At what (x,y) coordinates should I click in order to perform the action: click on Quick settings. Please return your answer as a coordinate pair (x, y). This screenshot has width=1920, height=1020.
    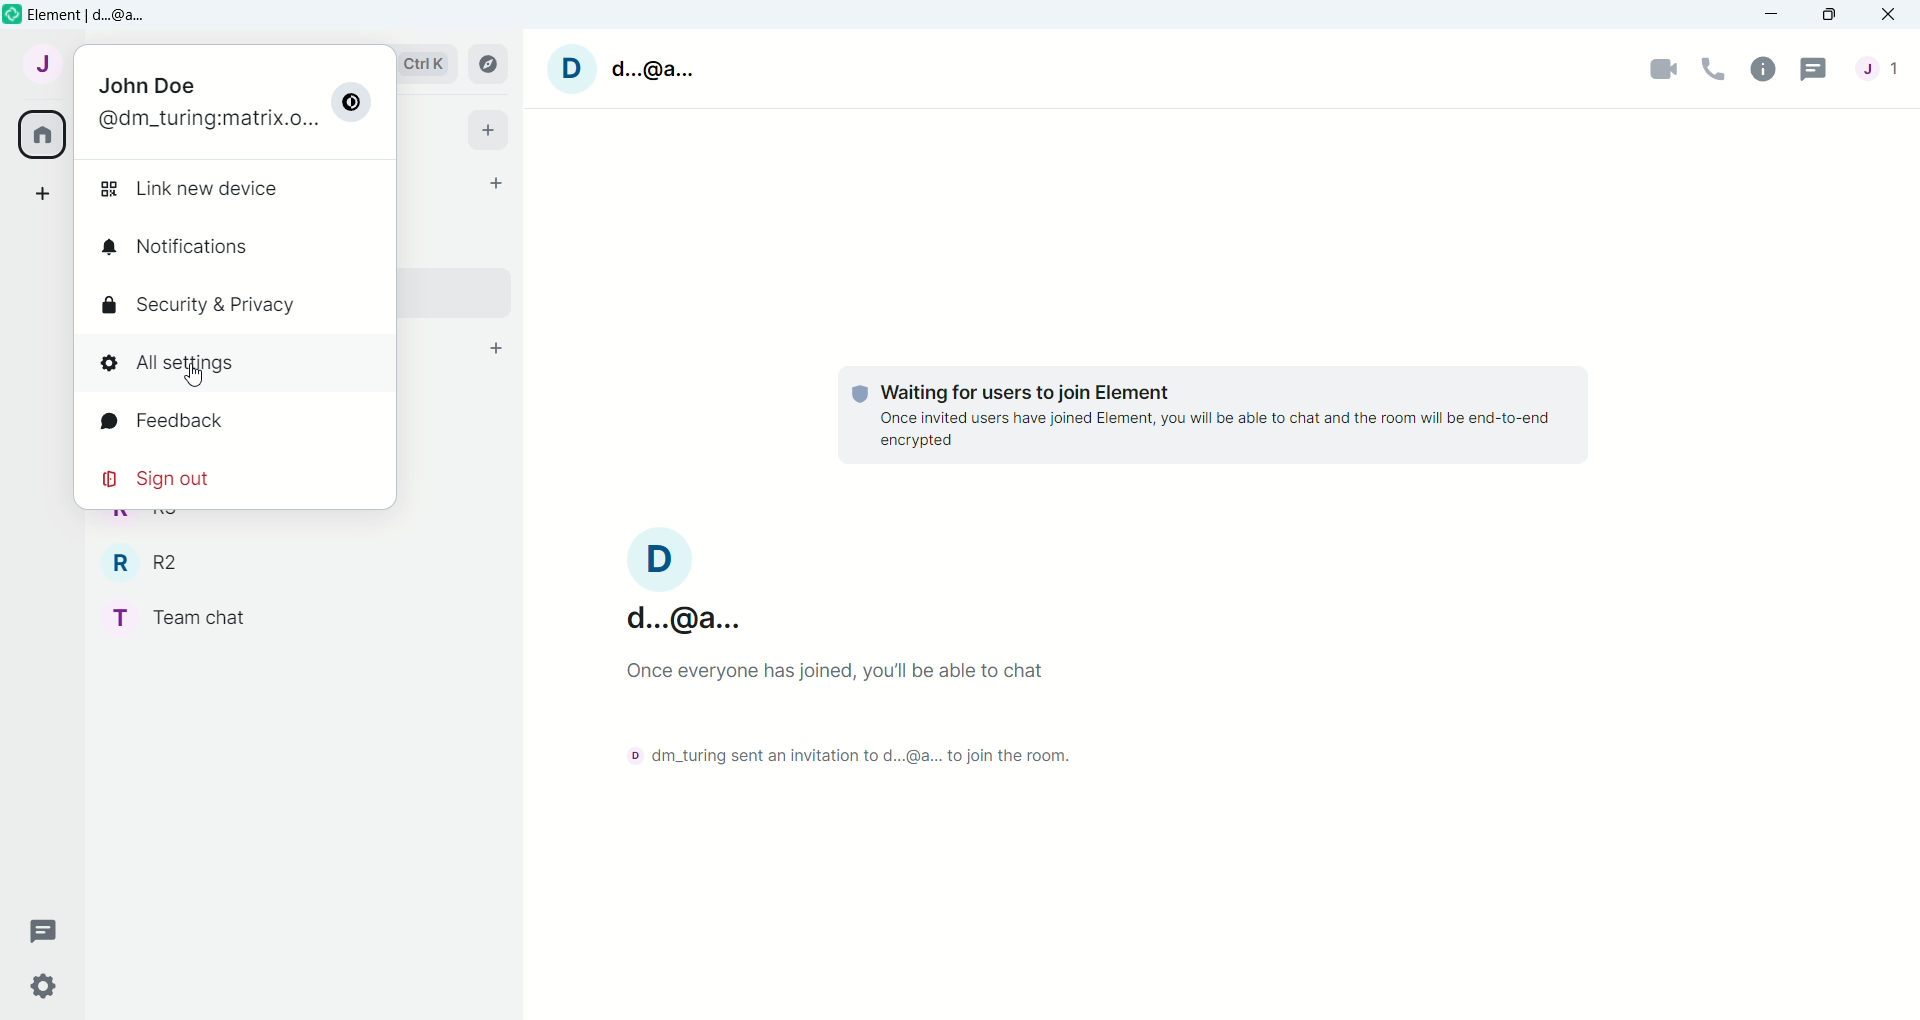
    Looking at the image, I should click on (55, 985).